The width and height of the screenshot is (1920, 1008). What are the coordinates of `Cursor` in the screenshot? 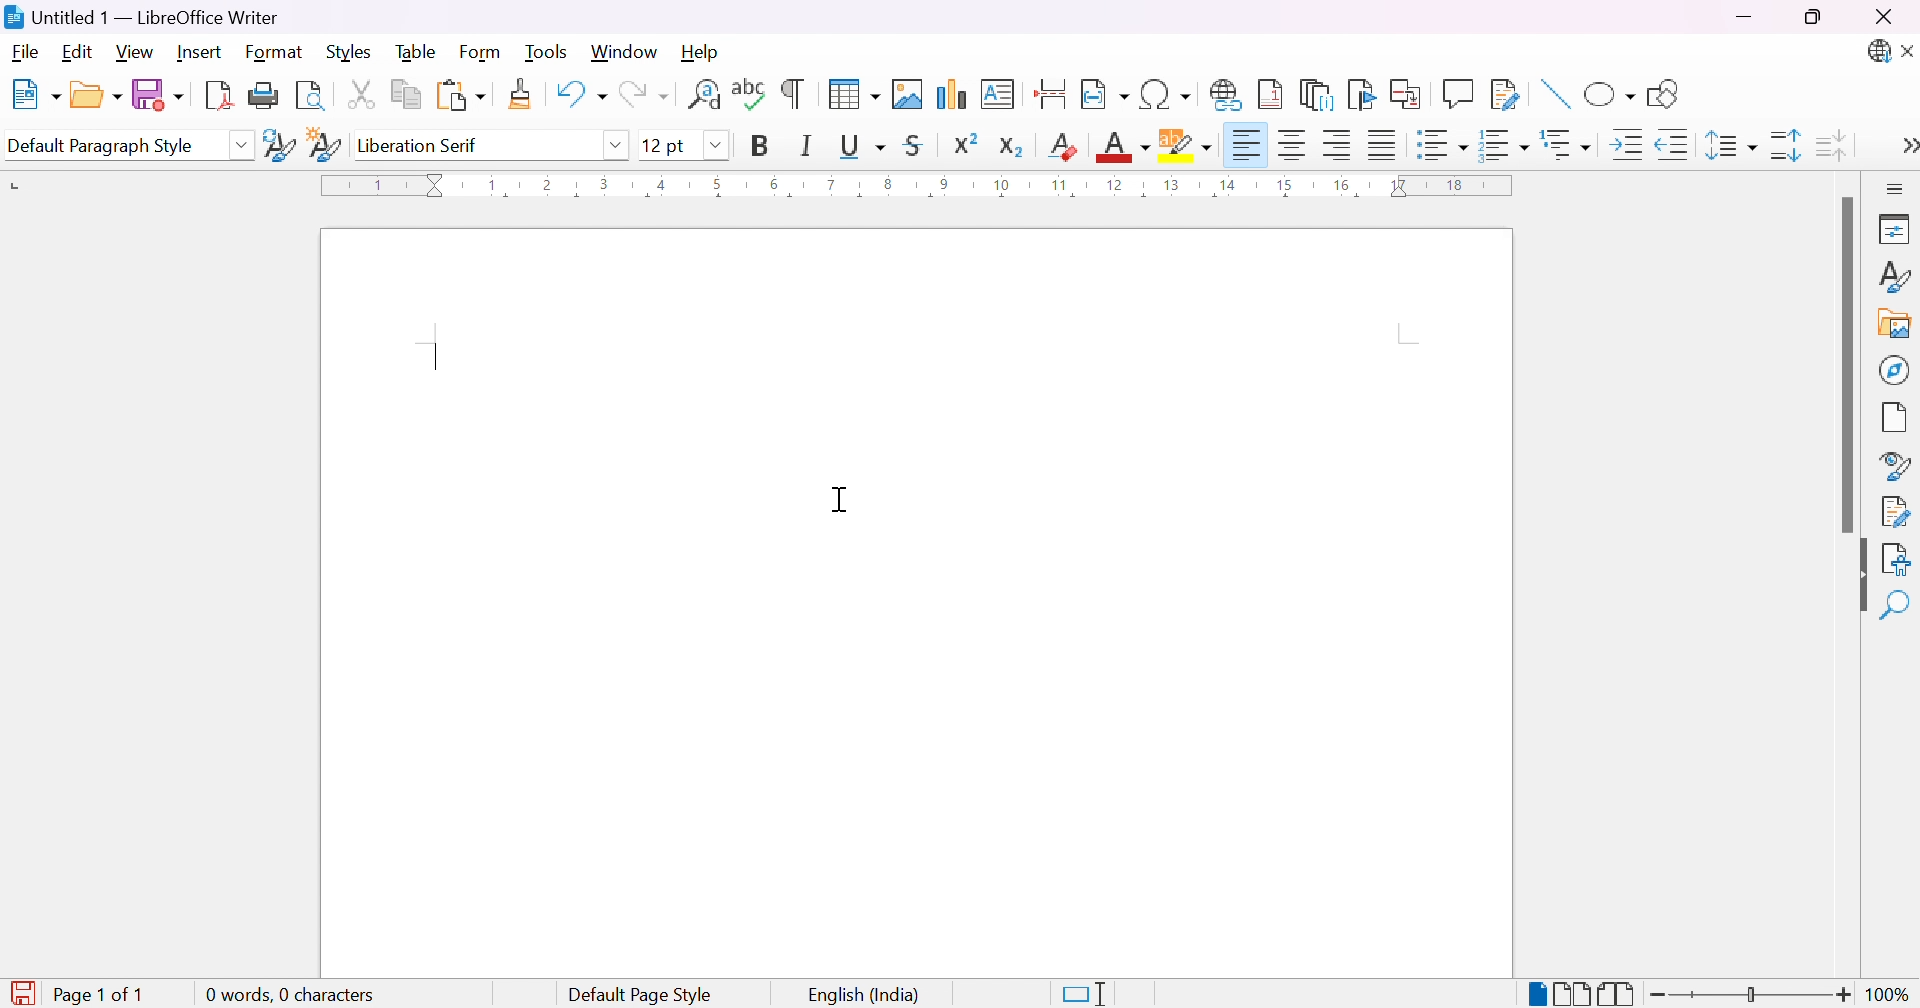 It's located at (844, 499).